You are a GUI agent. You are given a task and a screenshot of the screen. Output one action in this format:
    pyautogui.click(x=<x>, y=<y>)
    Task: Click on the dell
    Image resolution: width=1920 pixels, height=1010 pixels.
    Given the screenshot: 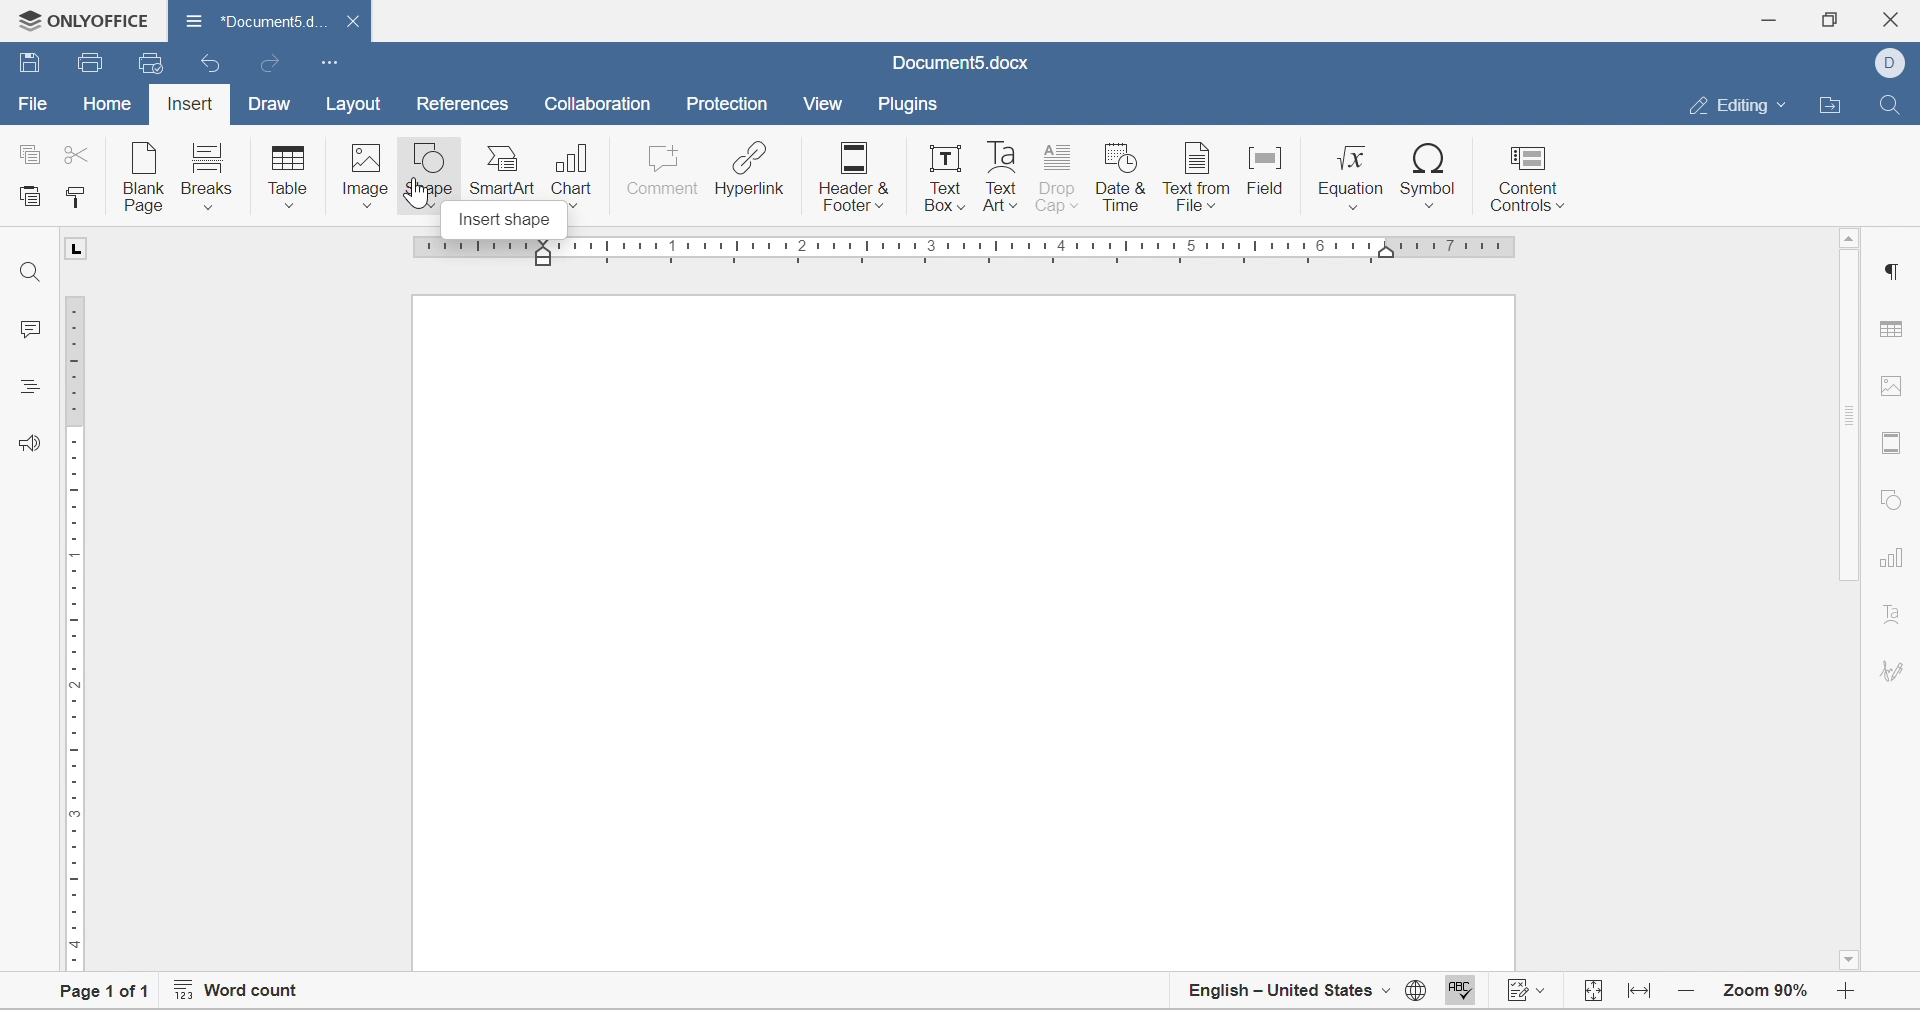 What is the action you would take?
    pyautogui.click(x=1893, y=64)
    